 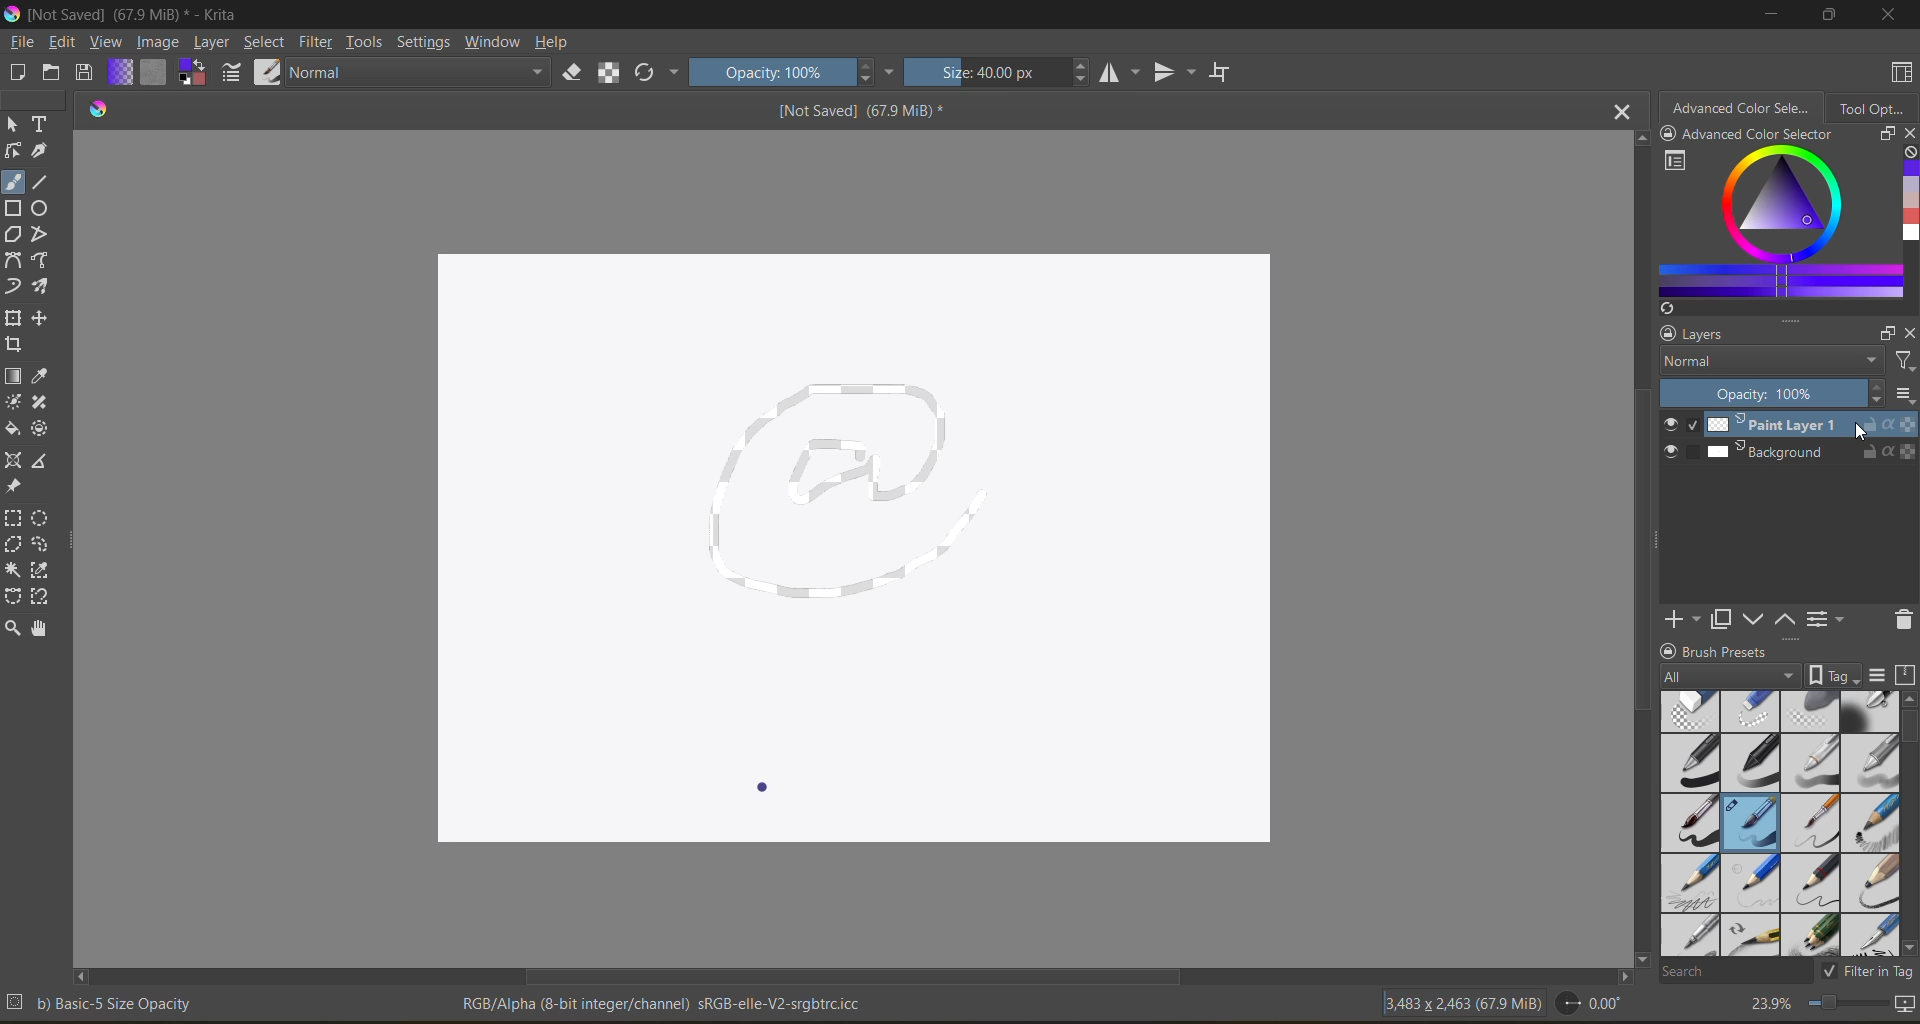 What do you see at coordinates (1174, 72) in the screenshot?
I see `flip vertically` at bounding box center [1174, 72].